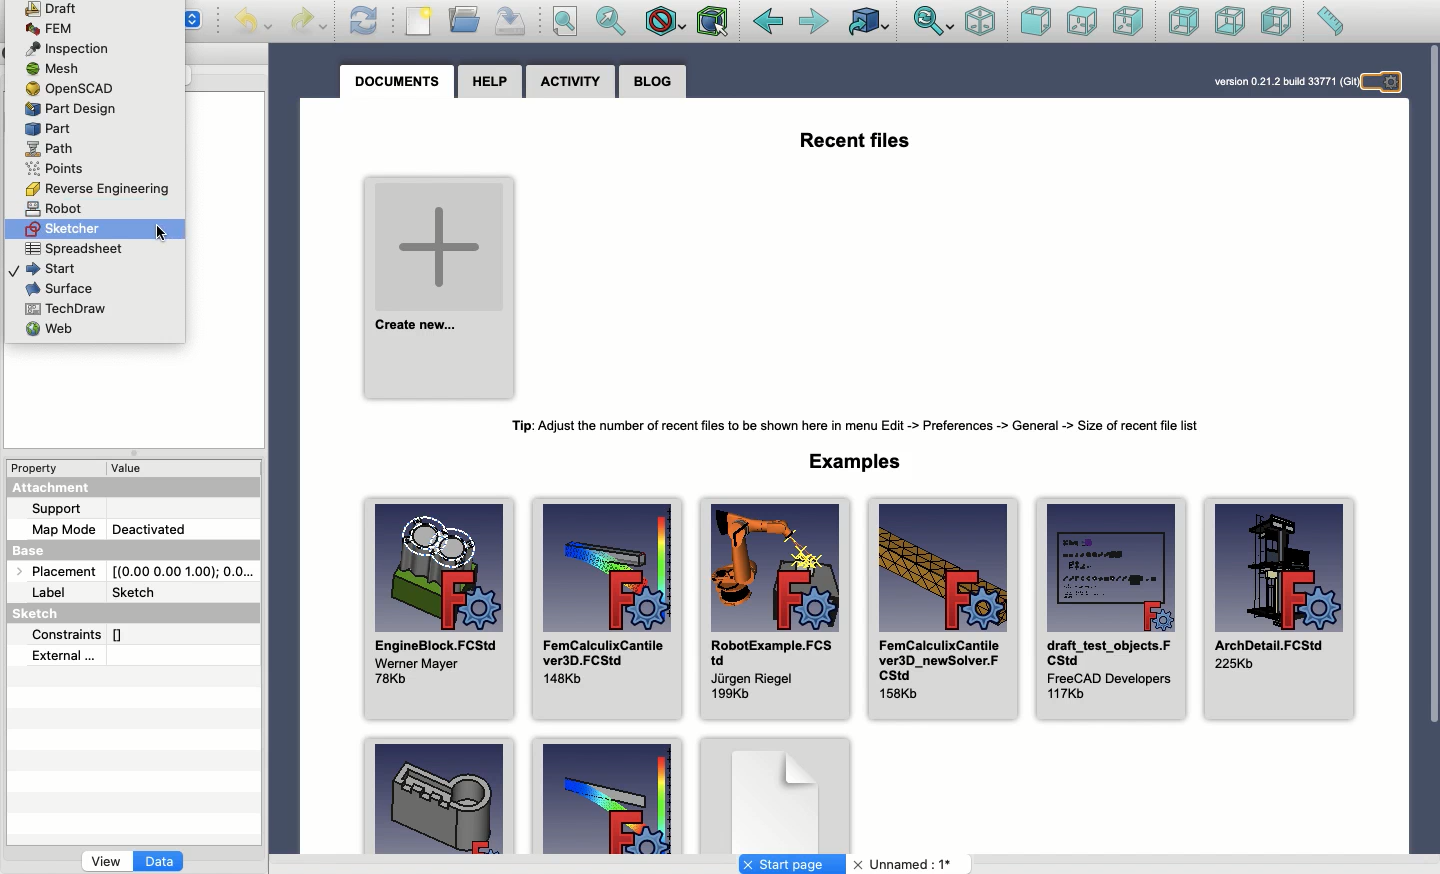 Image resolution: width=1440 pixels, height=874 pixels. What do you see at coordinates (60, 530) in the screenshot?
I see `Map mode` at bounding box center [60, 530].